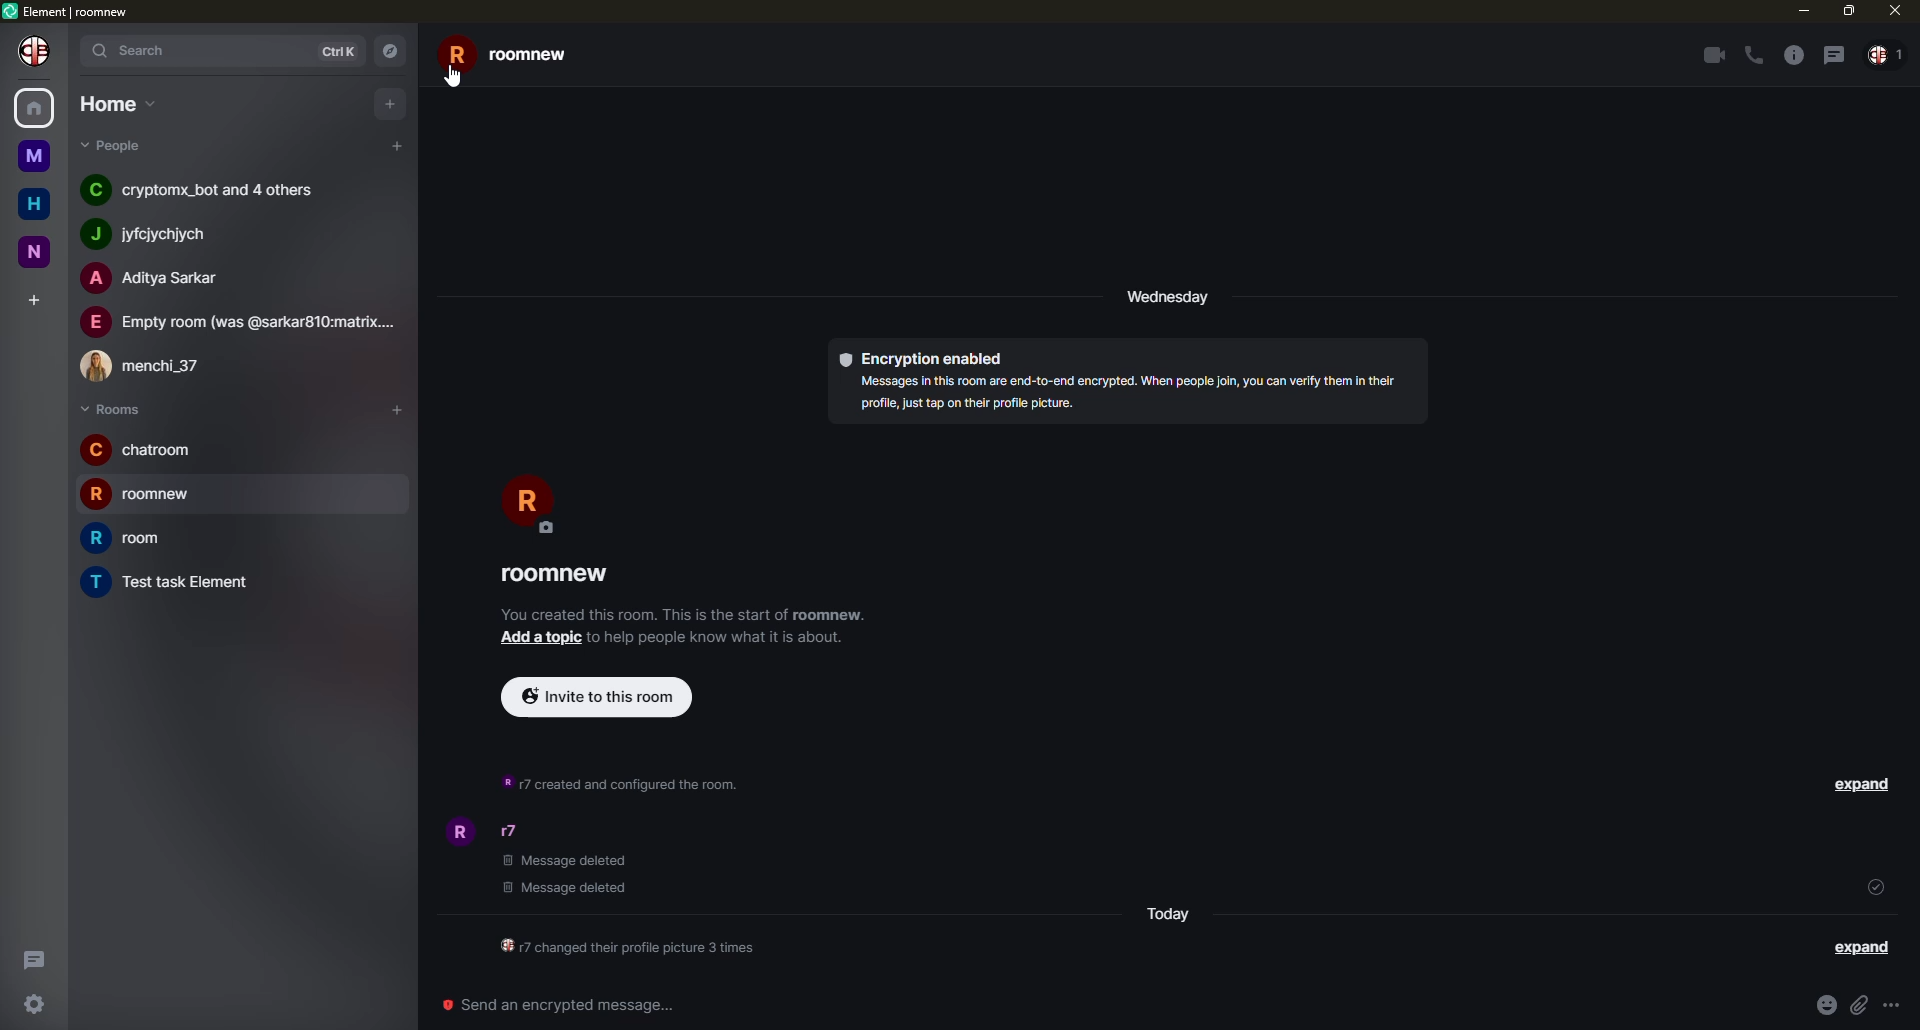 This screenshot has height=1030, width=1920. I want to click on voice, so click(1754, 56).